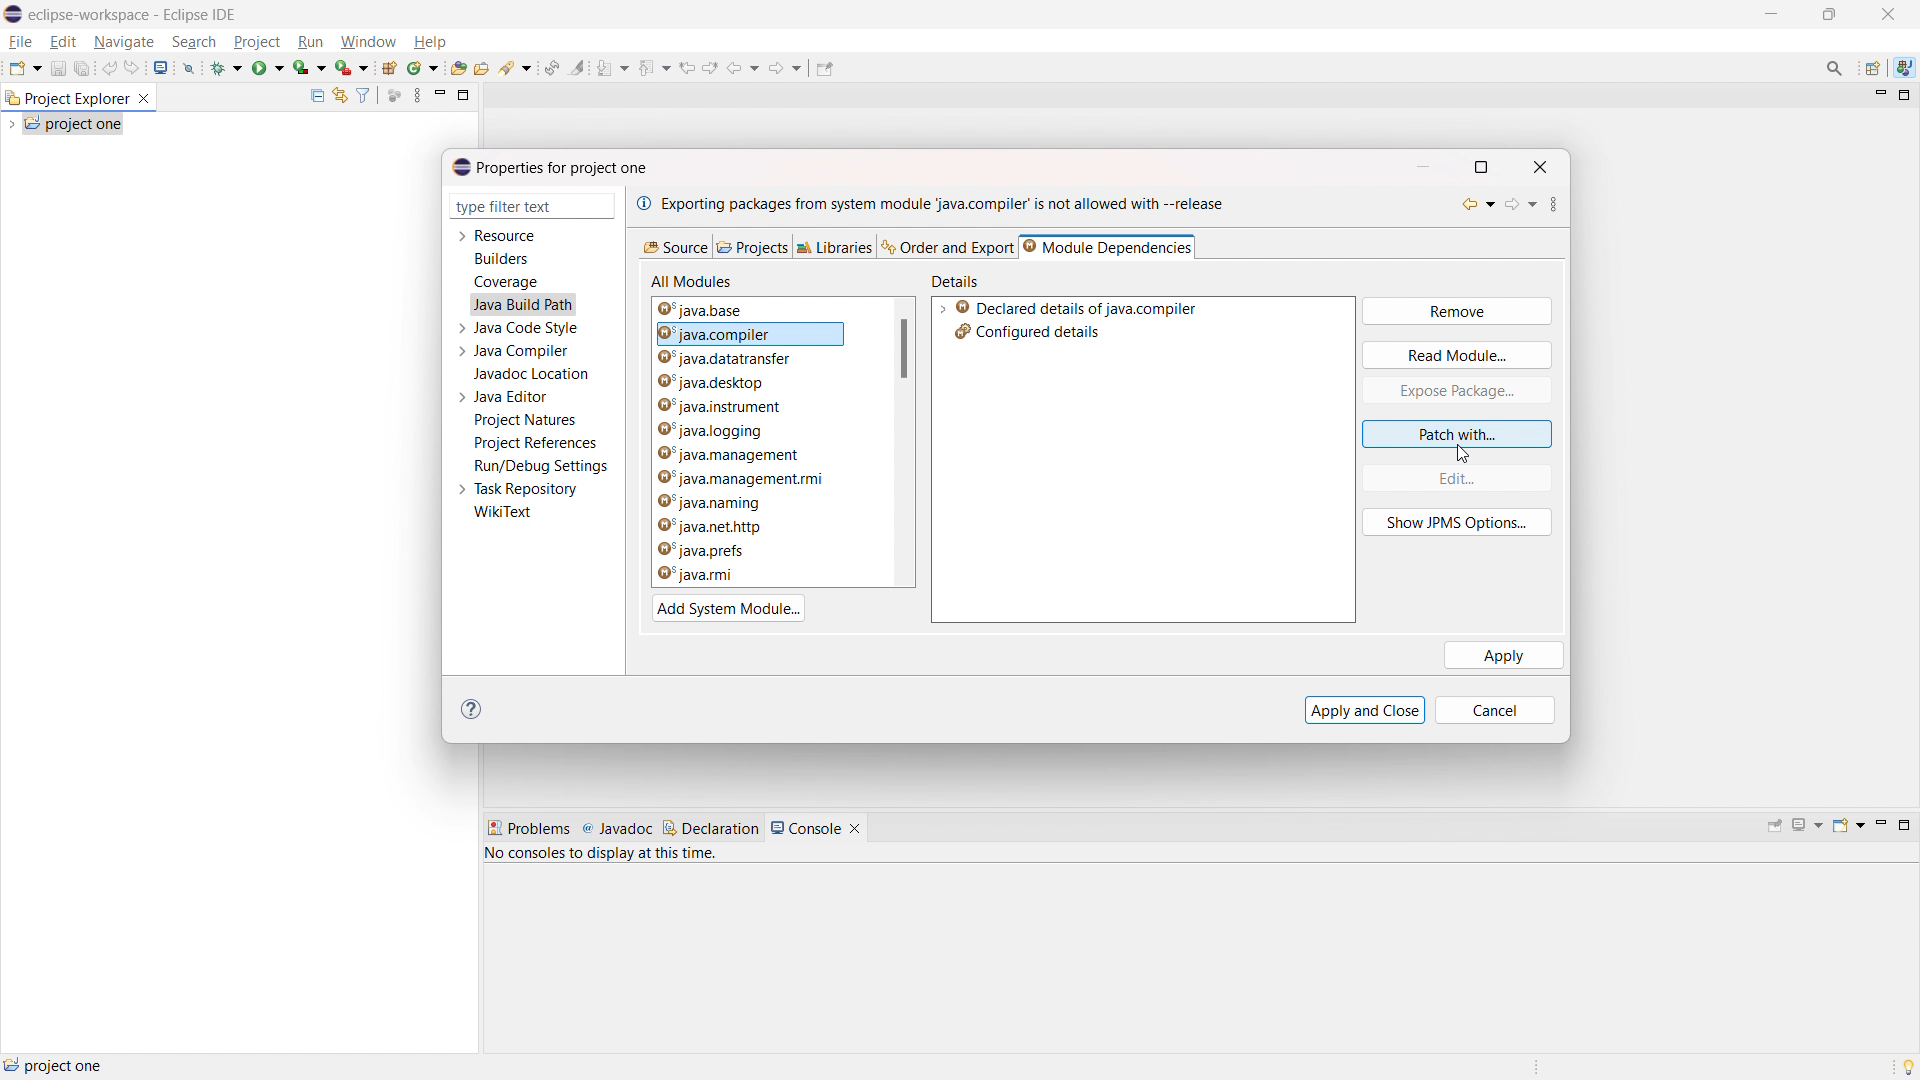  I want to click on expand resource, so click(461, 237).